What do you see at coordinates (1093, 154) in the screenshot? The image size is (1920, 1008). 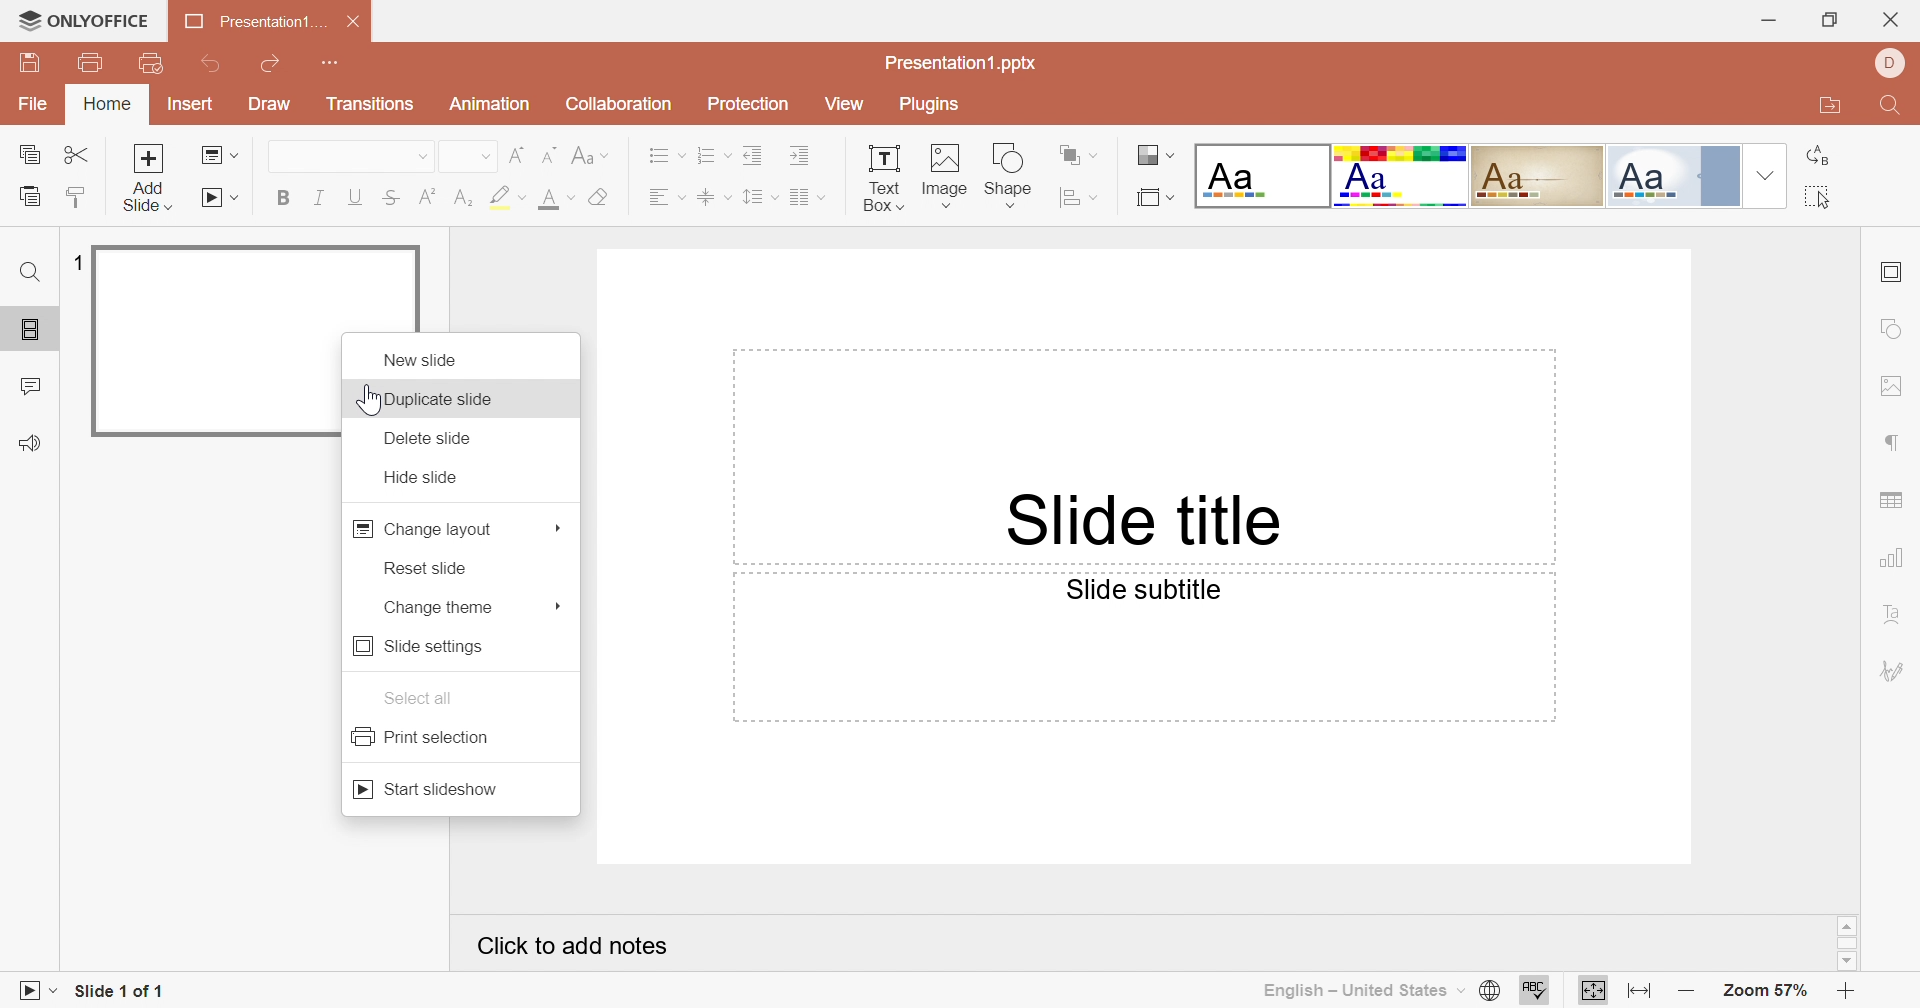 I see `Drop Down` at bounding box center [1093, 154].